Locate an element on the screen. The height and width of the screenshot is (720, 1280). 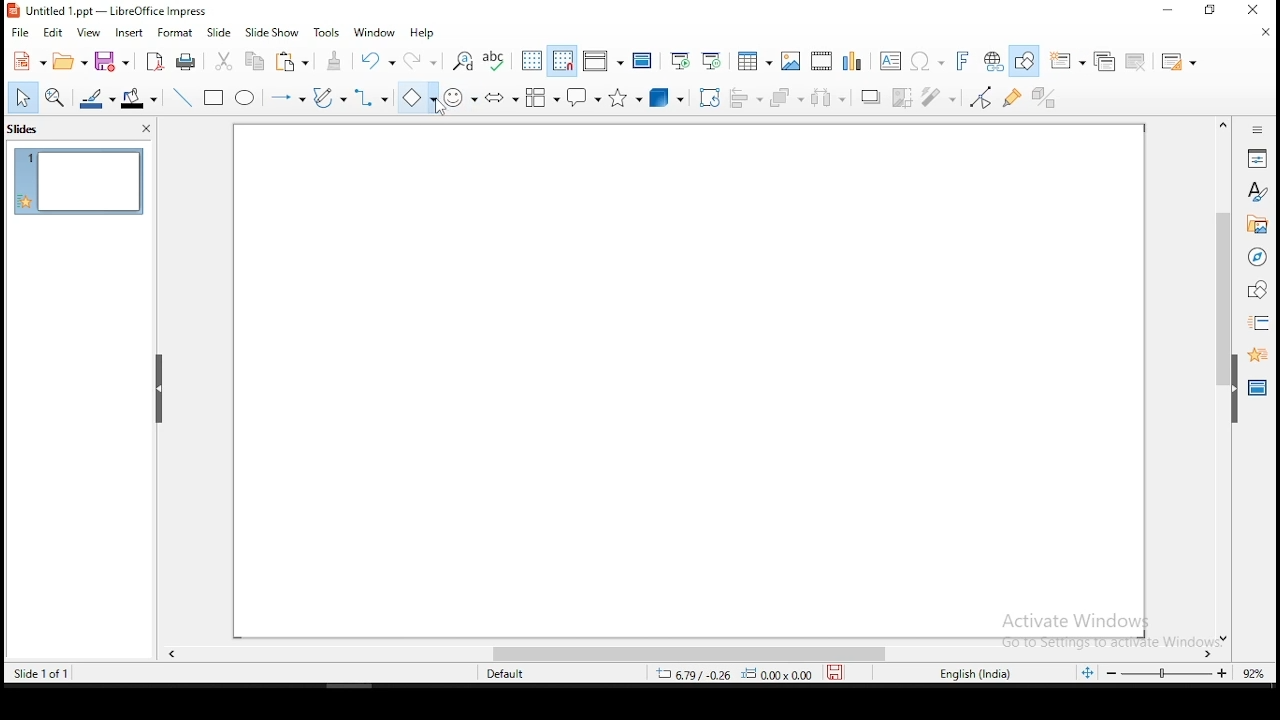
redo is located at coordinates (420, 60).